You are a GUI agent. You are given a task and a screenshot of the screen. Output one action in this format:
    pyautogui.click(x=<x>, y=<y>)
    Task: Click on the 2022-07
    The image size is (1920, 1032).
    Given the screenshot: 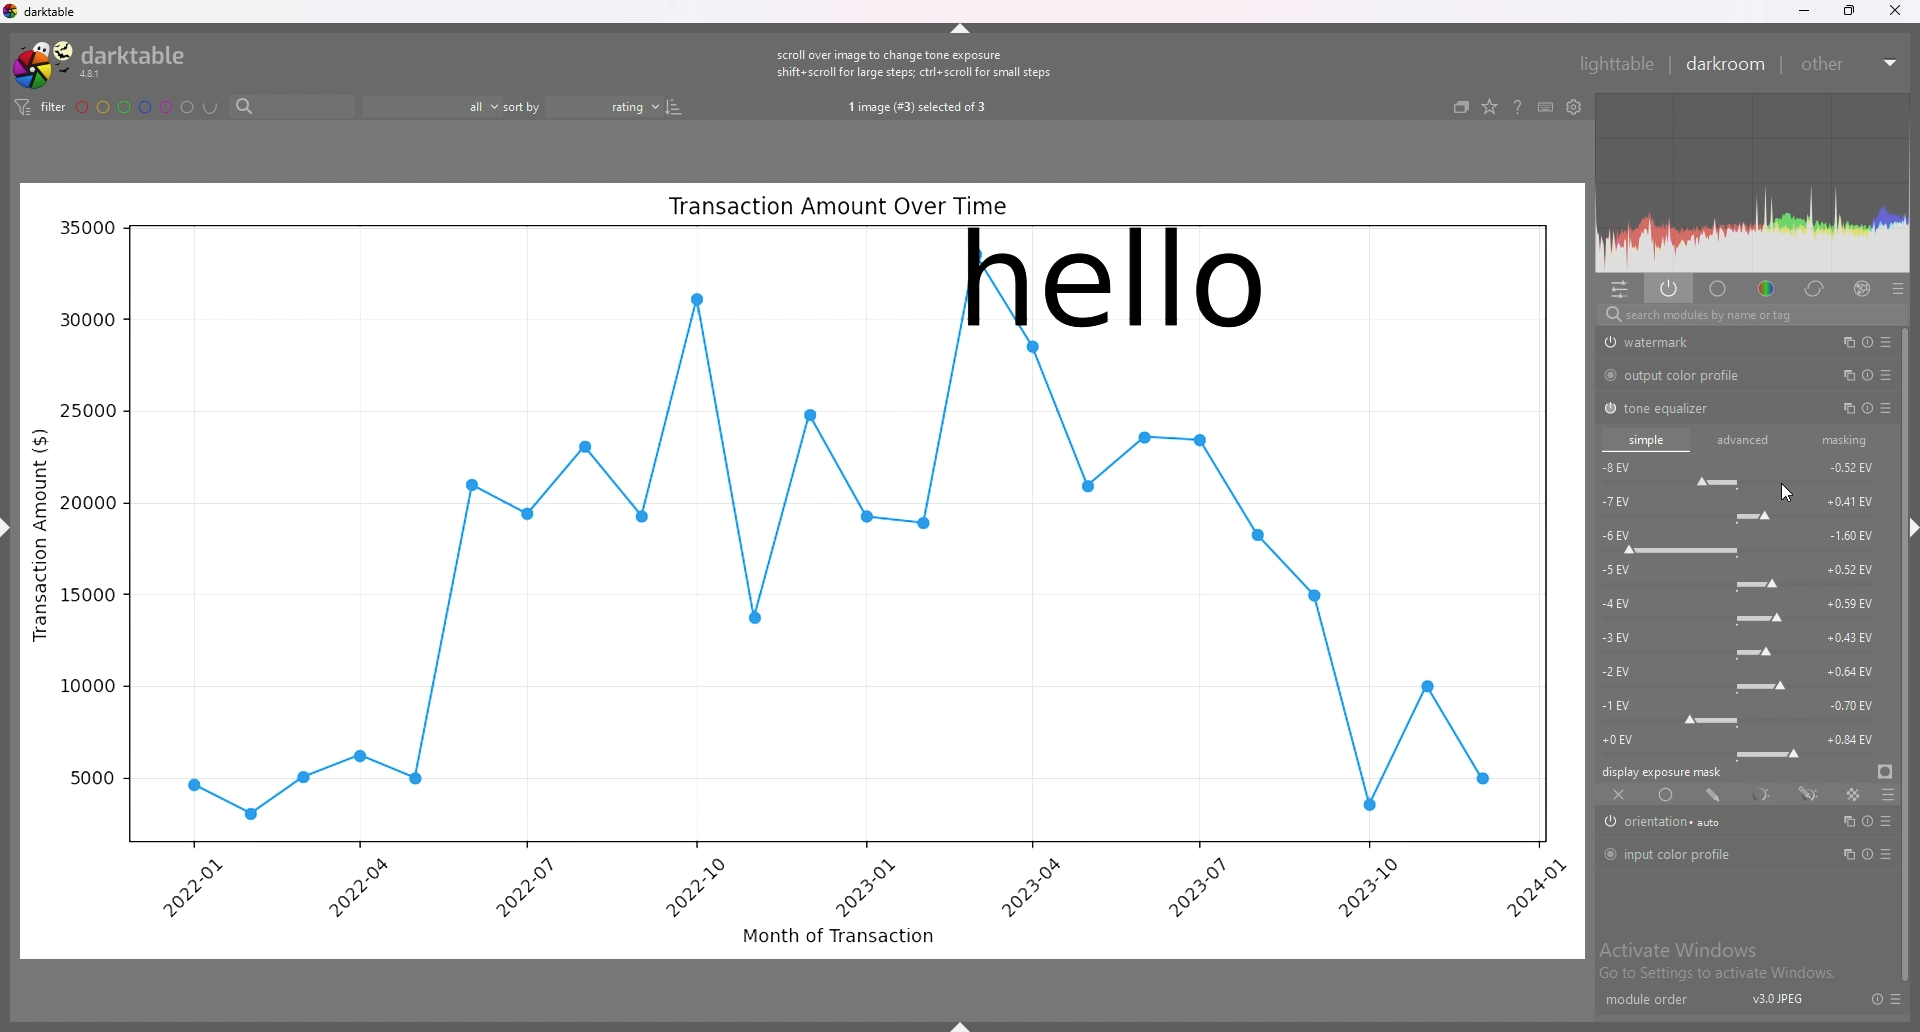 What is the action you would take?
    pyautogui.click(x=521, y=886)
    